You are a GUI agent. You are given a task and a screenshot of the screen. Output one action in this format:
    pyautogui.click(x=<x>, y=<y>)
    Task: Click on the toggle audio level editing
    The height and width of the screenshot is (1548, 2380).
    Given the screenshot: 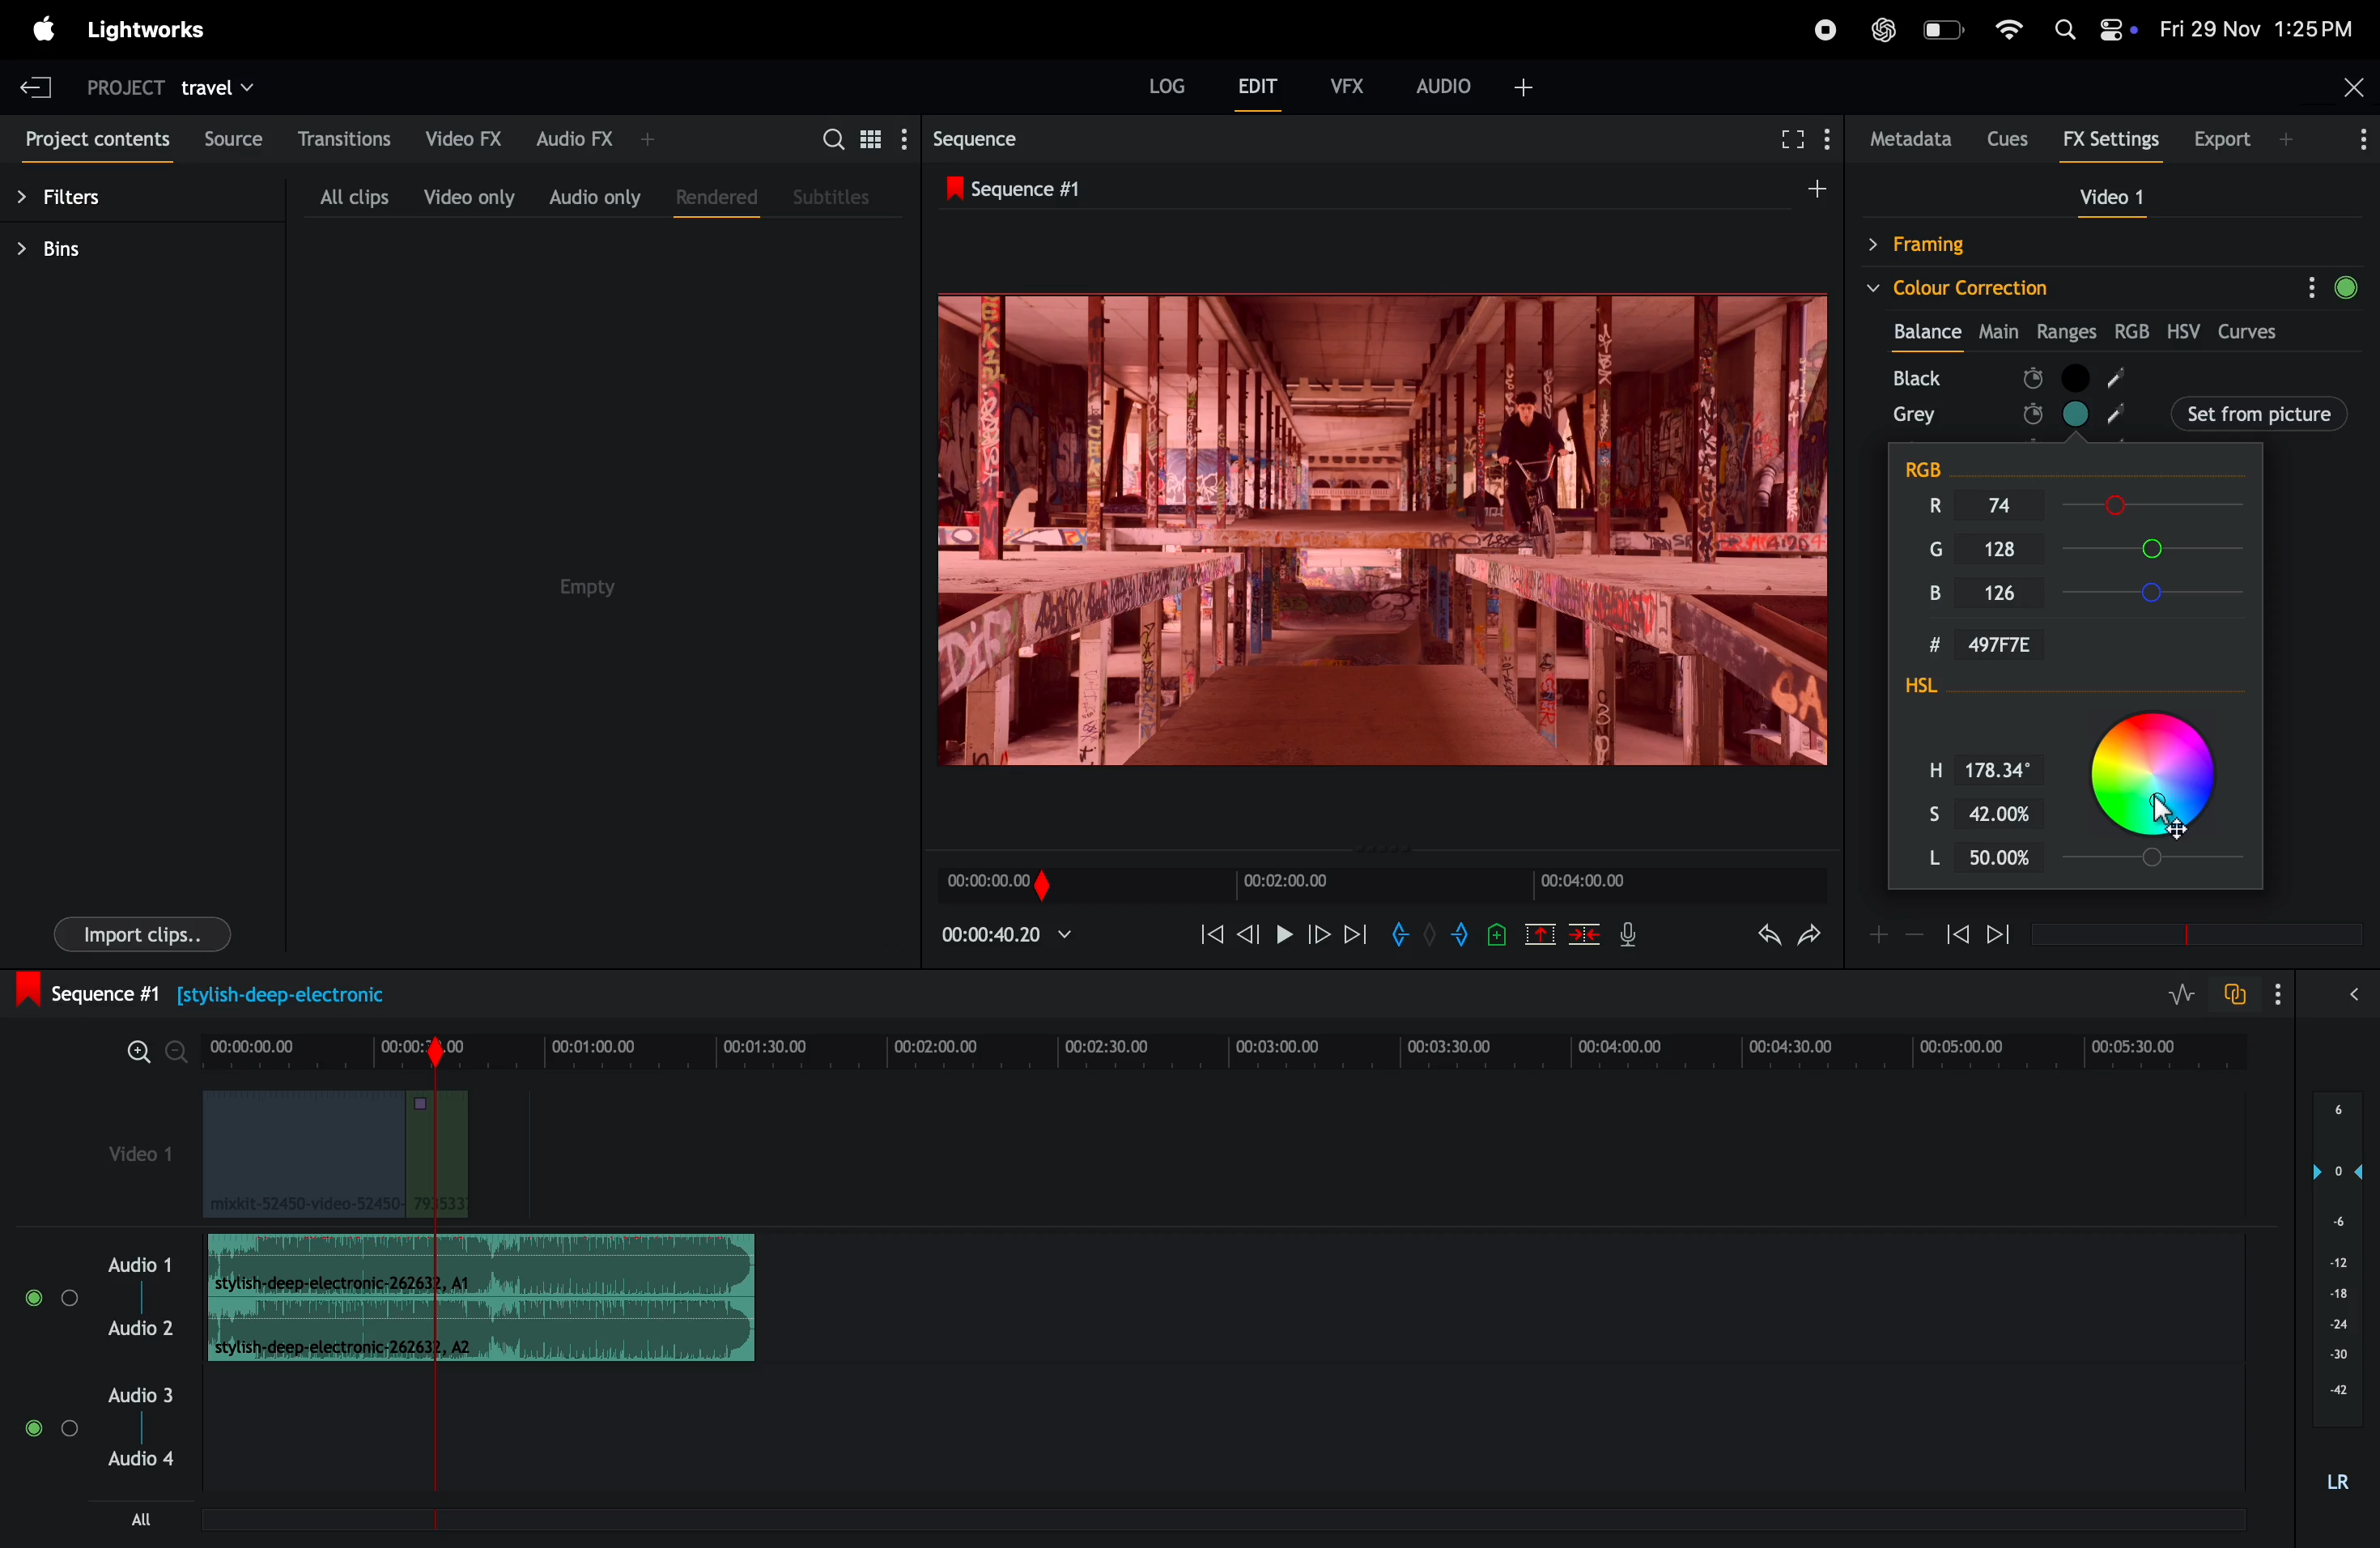 What is the action you would take?
    pyautogui.click(x=2184, y=993)
    